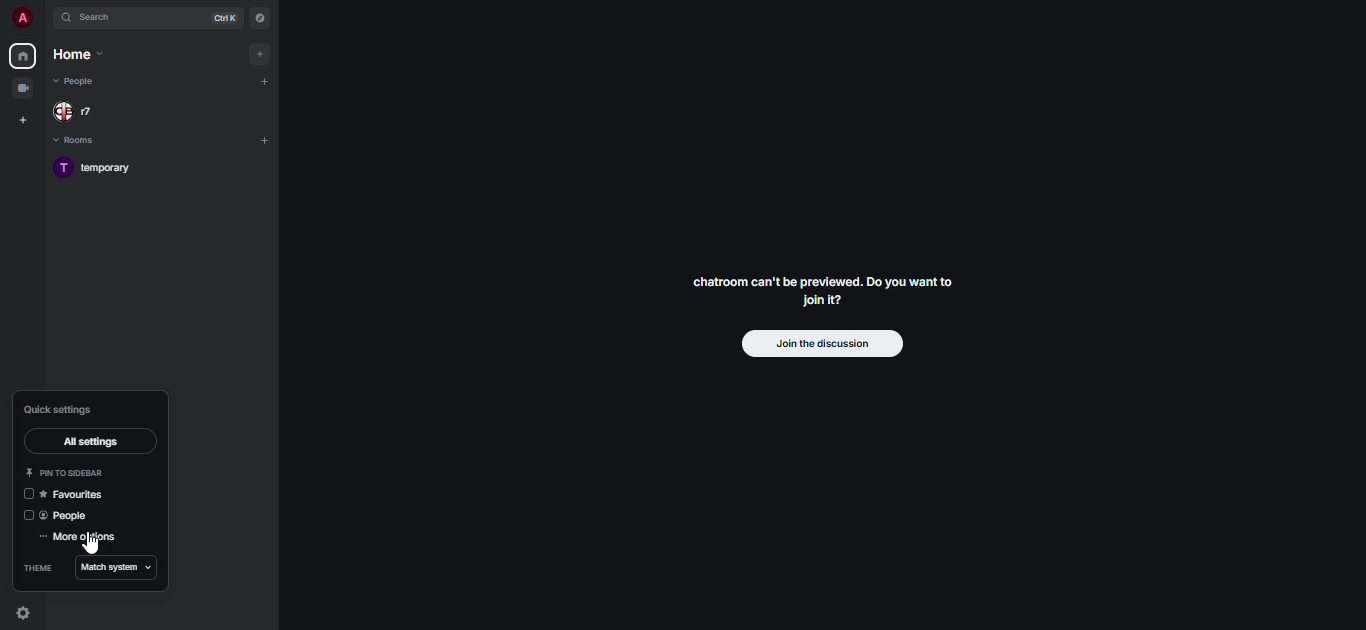 The height and width of the screenshot is (630, 1366). What do you see at coordinates (17, 16) in the screenshot?
I see `profile` at bounding box center [17, 16].